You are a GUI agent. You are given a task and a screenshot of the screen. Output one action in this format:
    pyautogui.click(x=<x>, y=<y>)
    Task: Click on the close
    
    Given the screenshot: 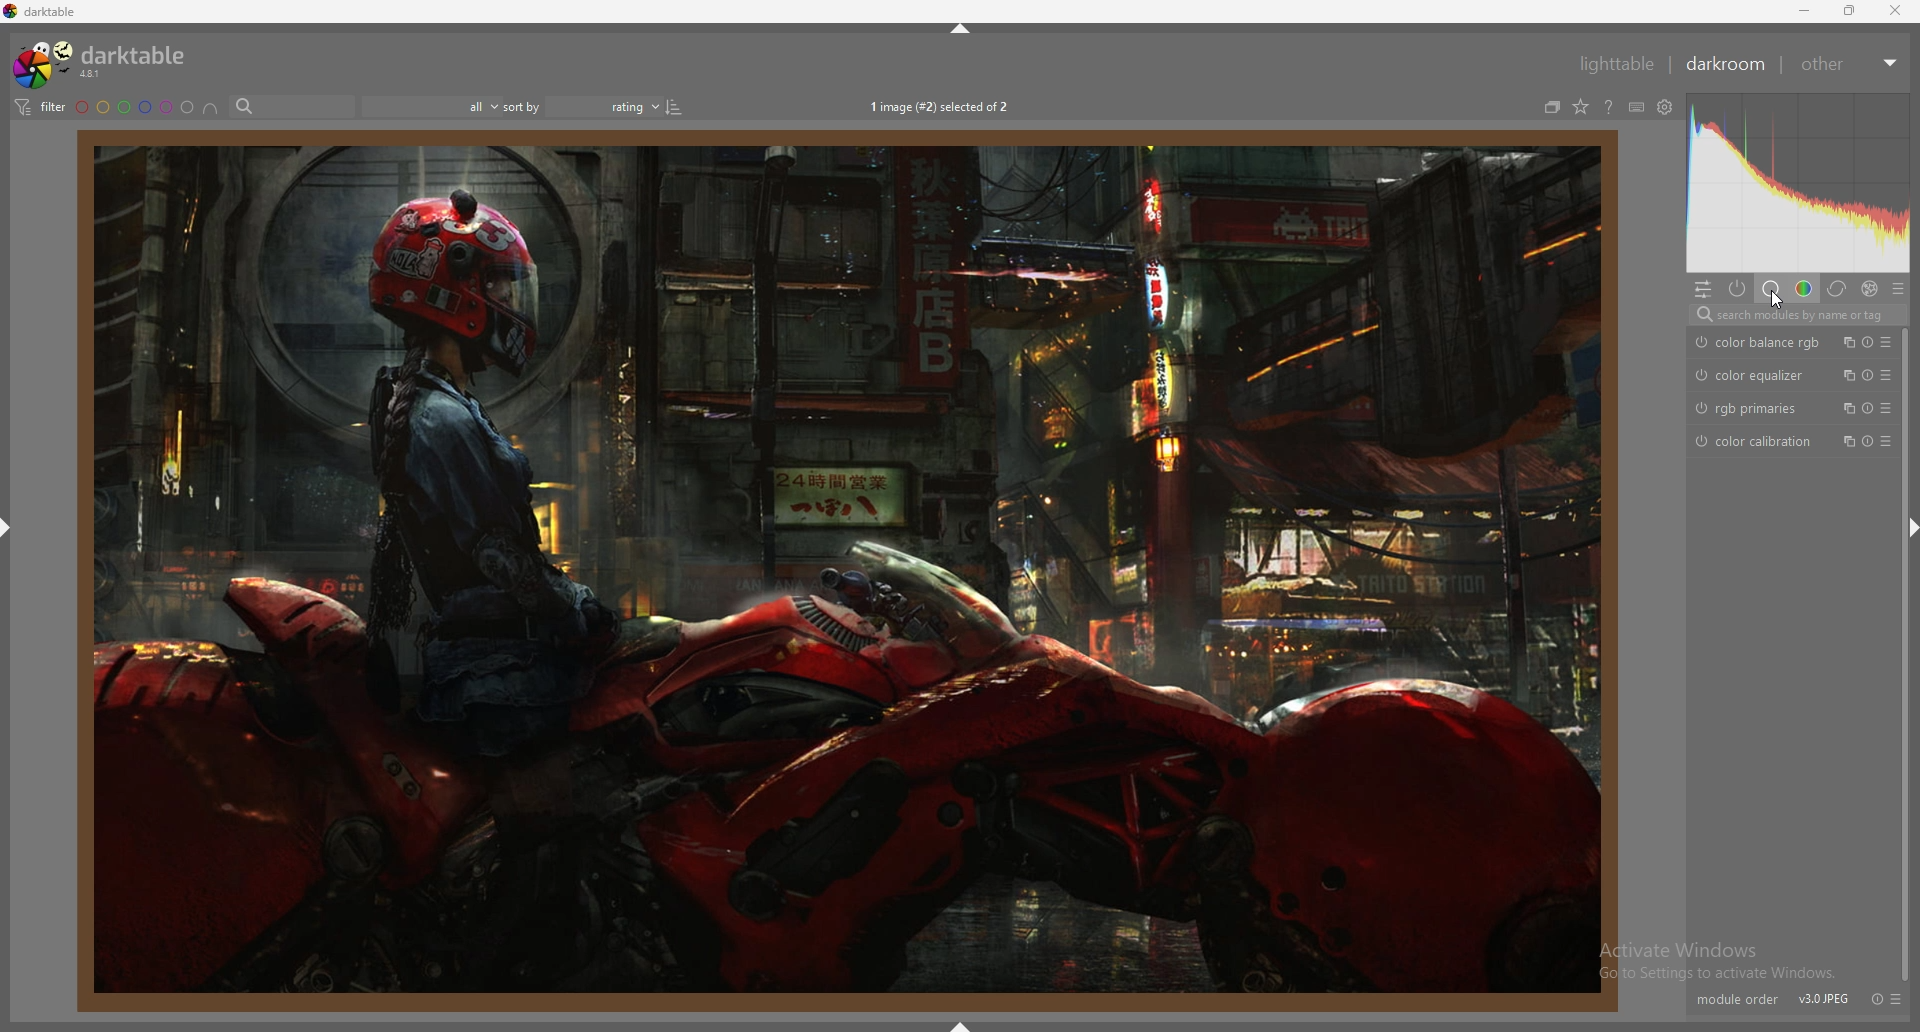 What is the action you would take?
    pyautogui.click(x=1894, y=11)
    